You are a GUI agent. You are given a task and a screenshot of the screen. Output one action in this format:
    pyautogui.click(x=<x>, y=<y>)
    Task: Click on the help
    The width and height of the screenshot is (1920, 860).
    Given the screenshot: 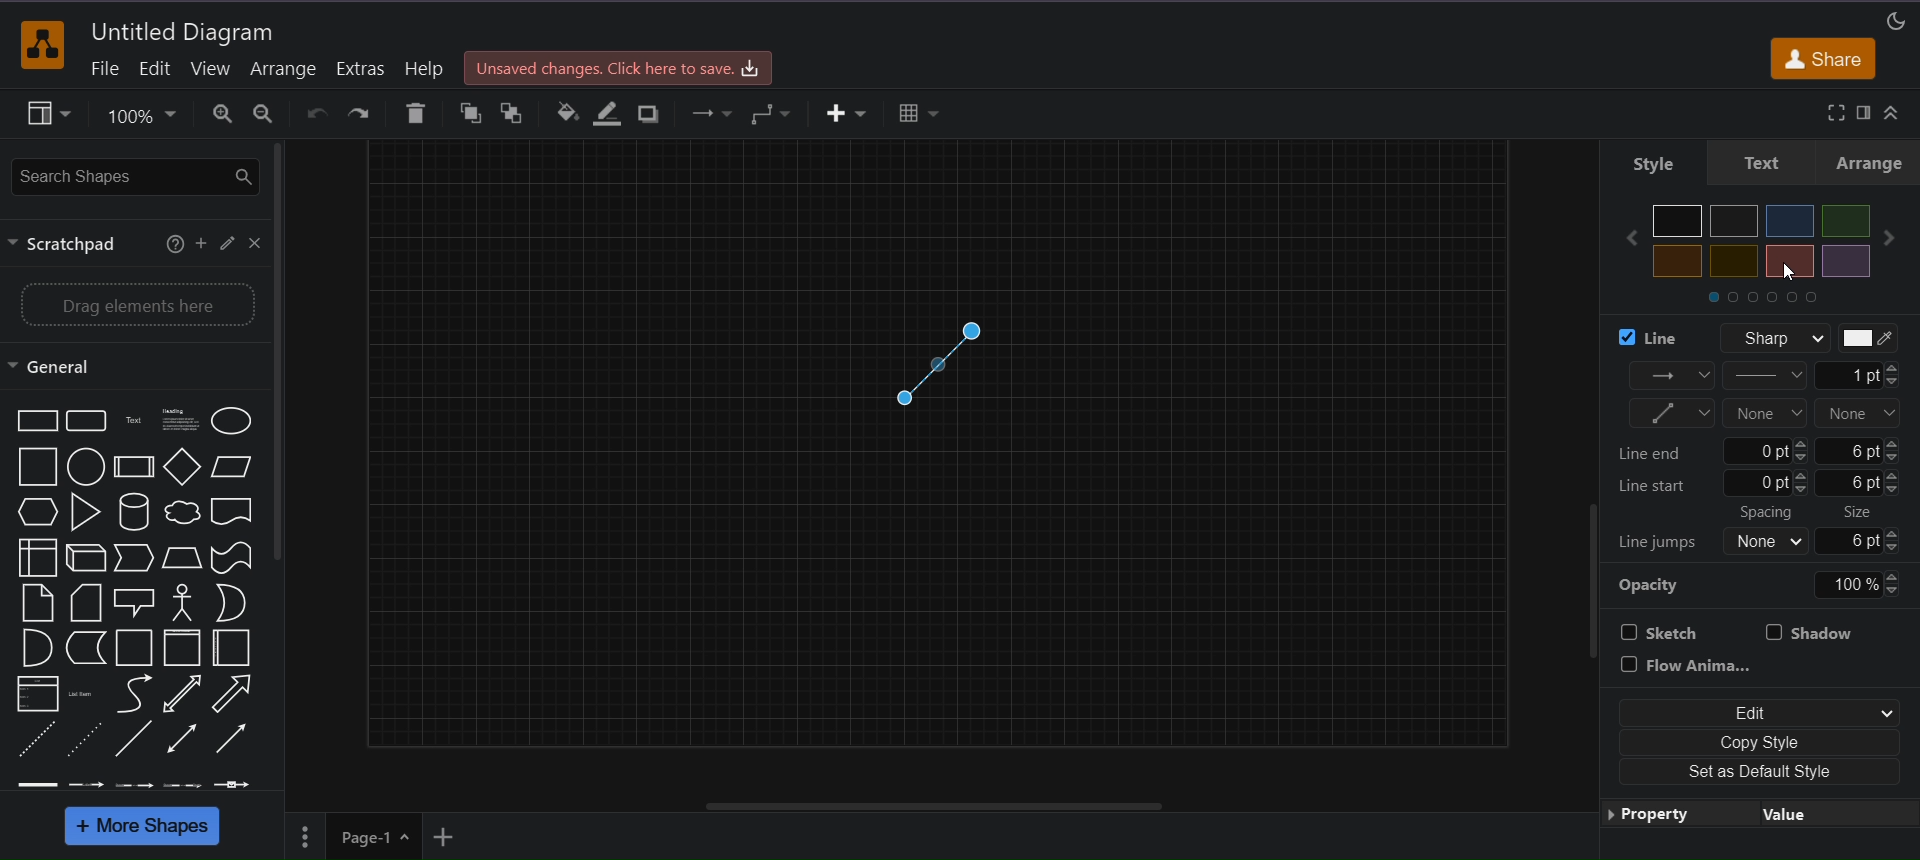 What is the action you would take?
    pyautogui.click(x=169, y=245)
    